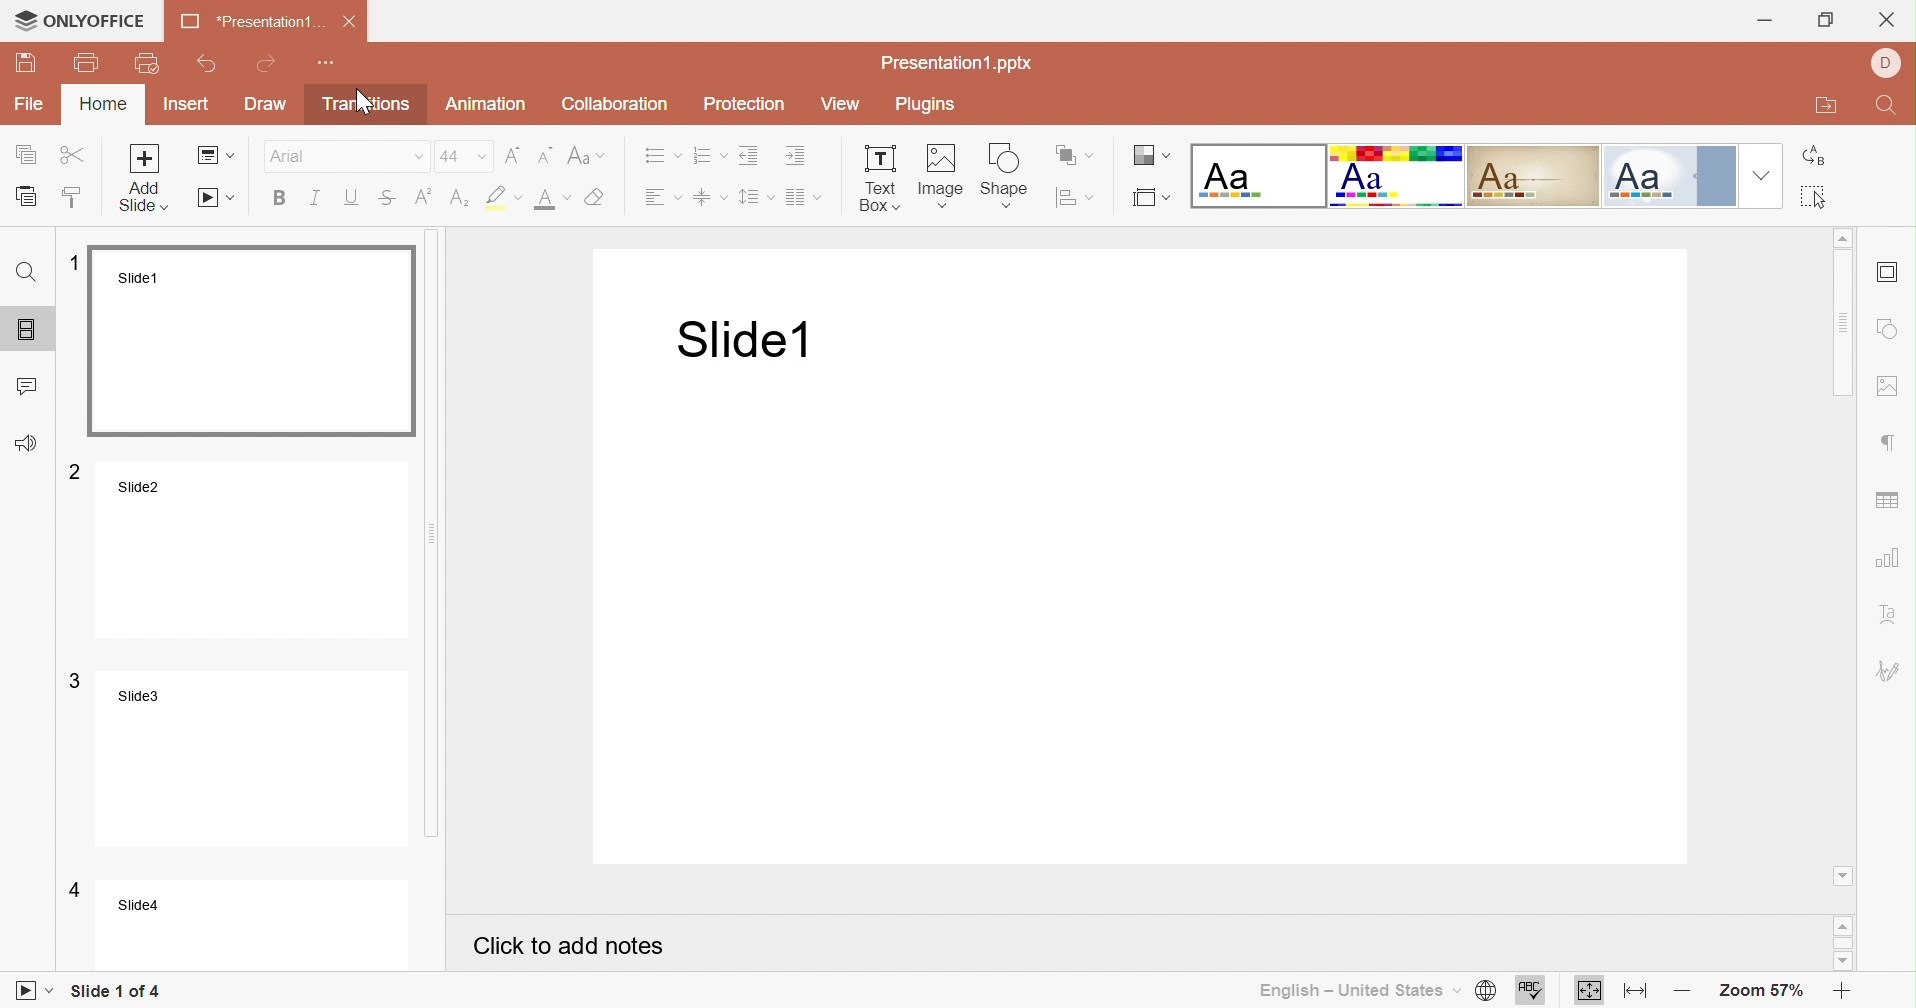 The image size is (1916, 1008). I want to click on User, so click(1890, 61).